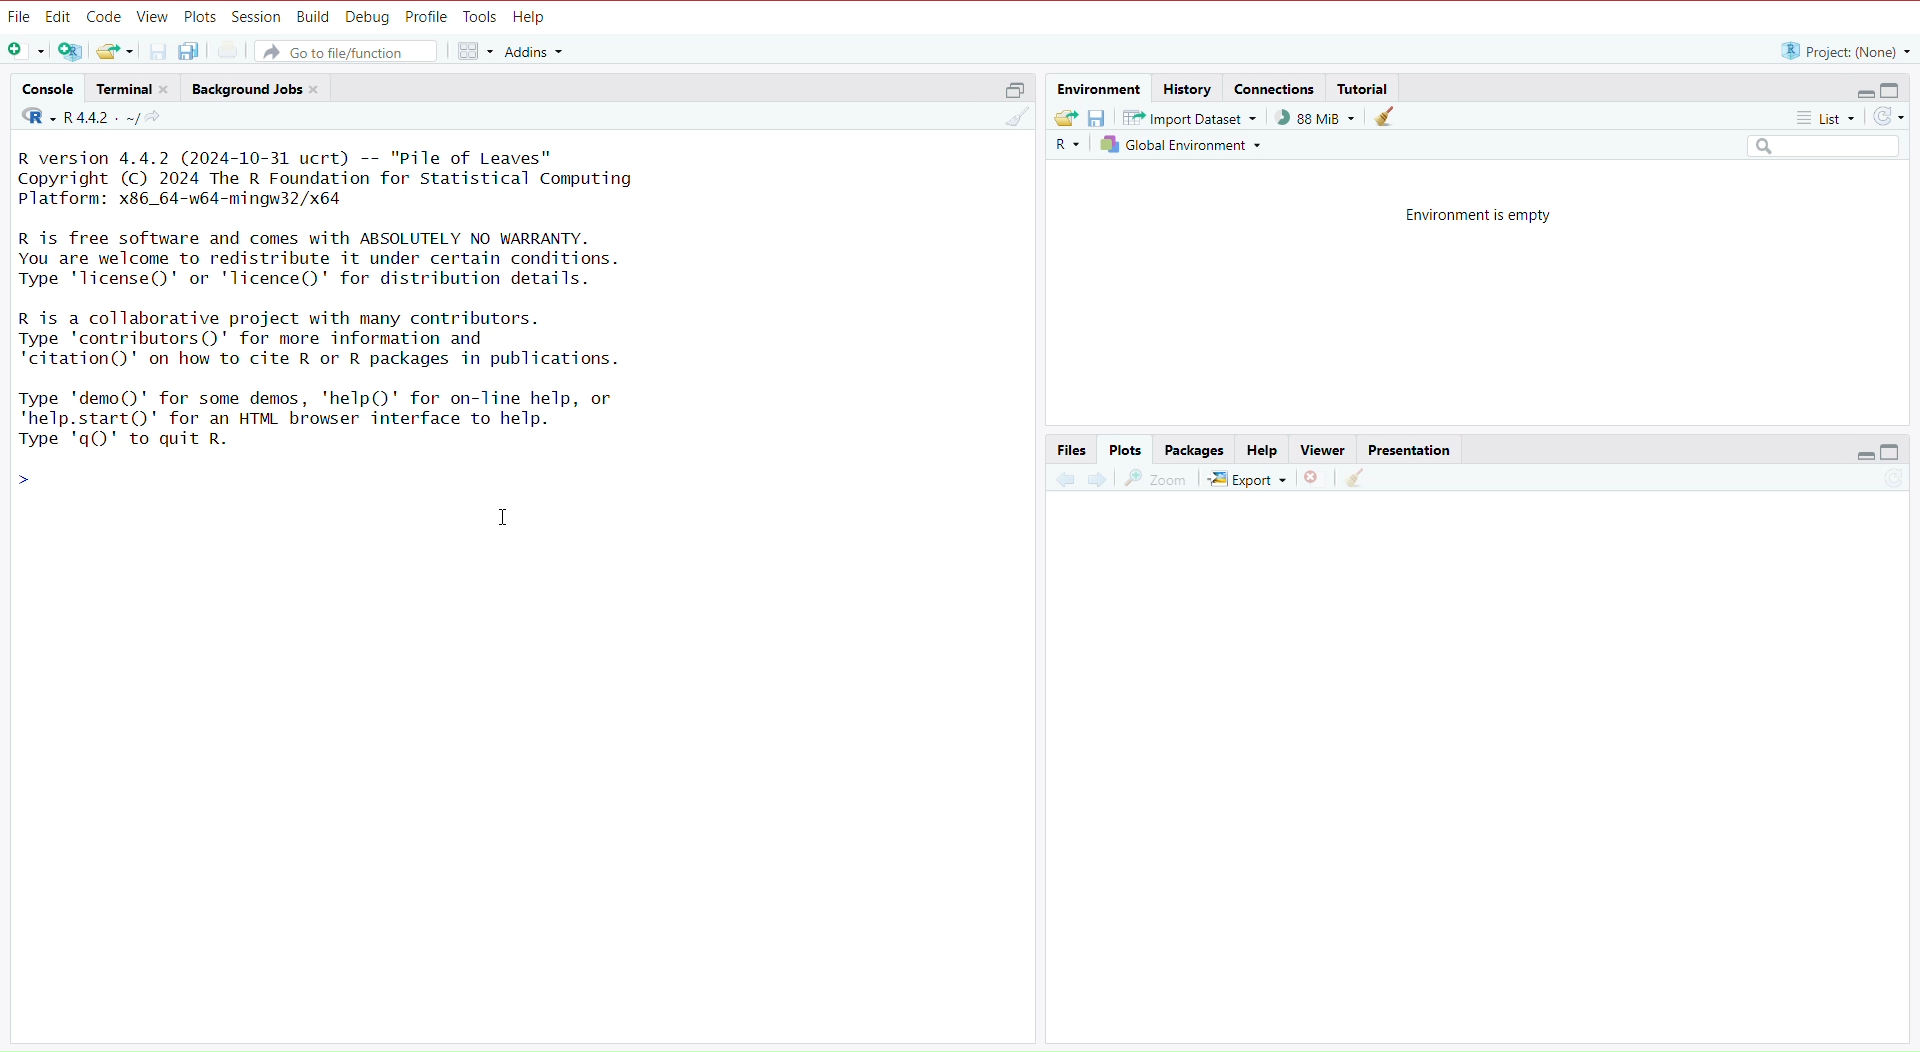 The image size is (1920, 1052). Describe the element at coordinates (428, 17) in the screenshot. I see `profile` at that location.